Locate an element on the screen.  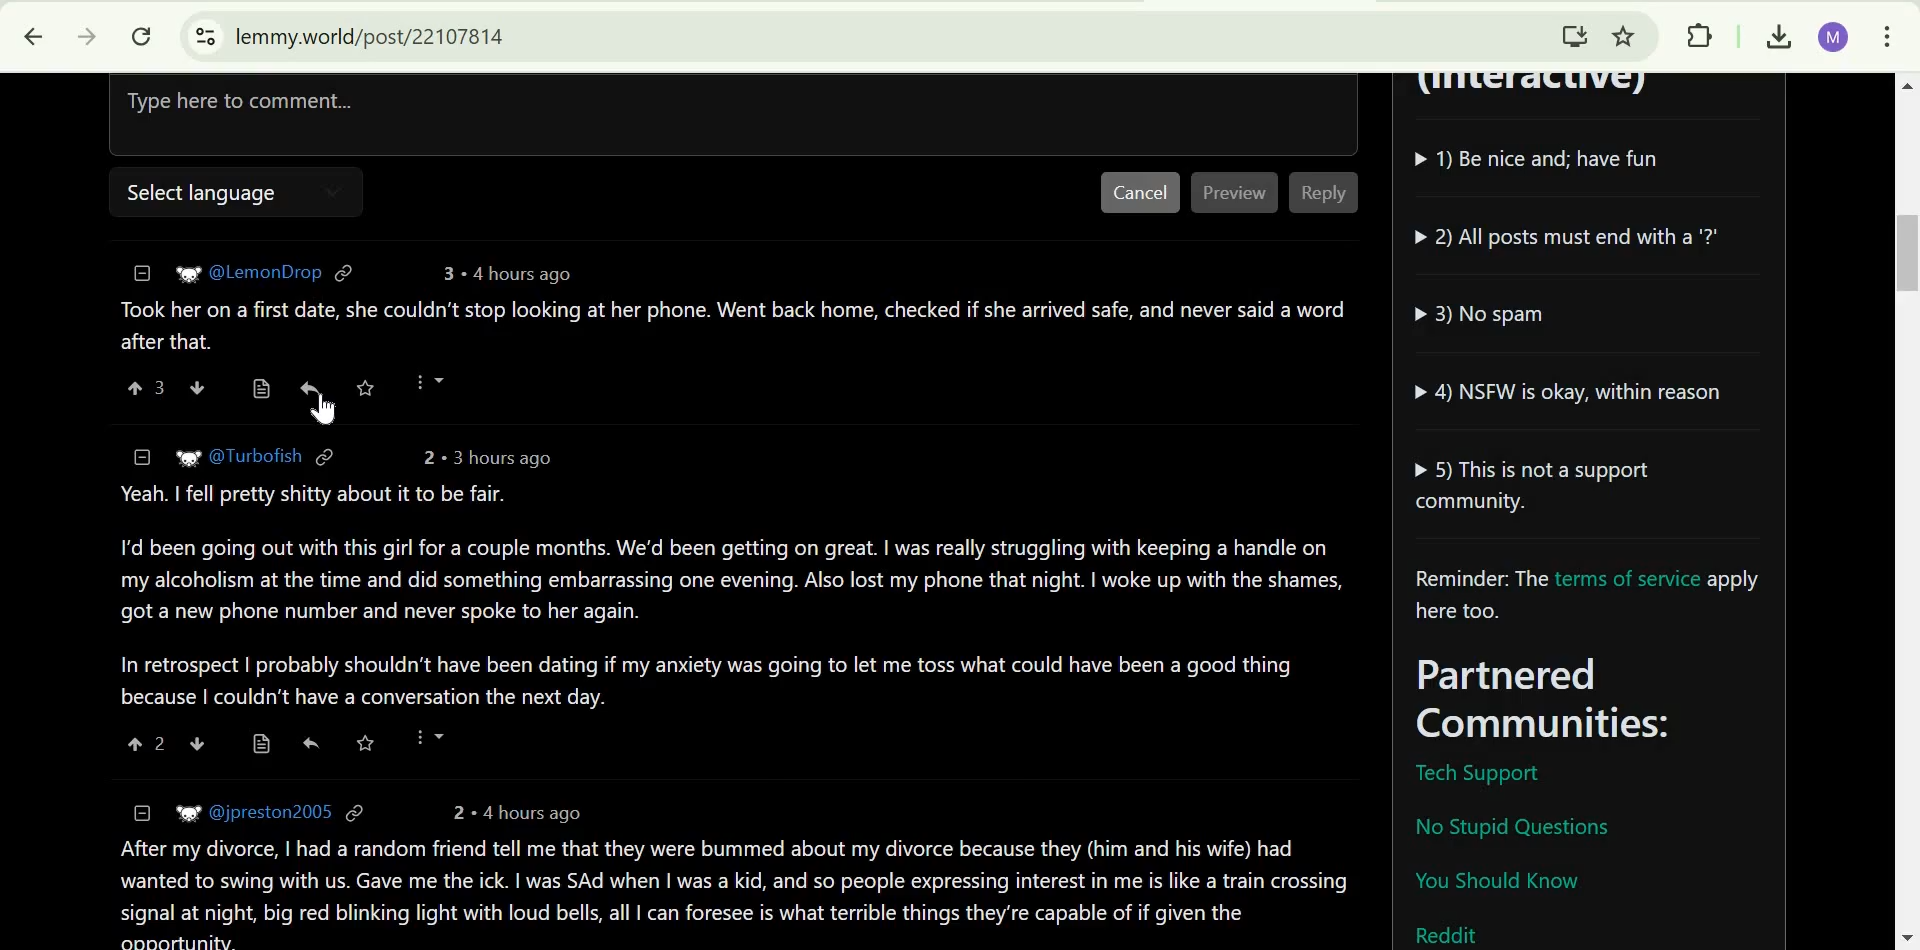
Install Lemmy.World is located at coordinates (1570, 33).